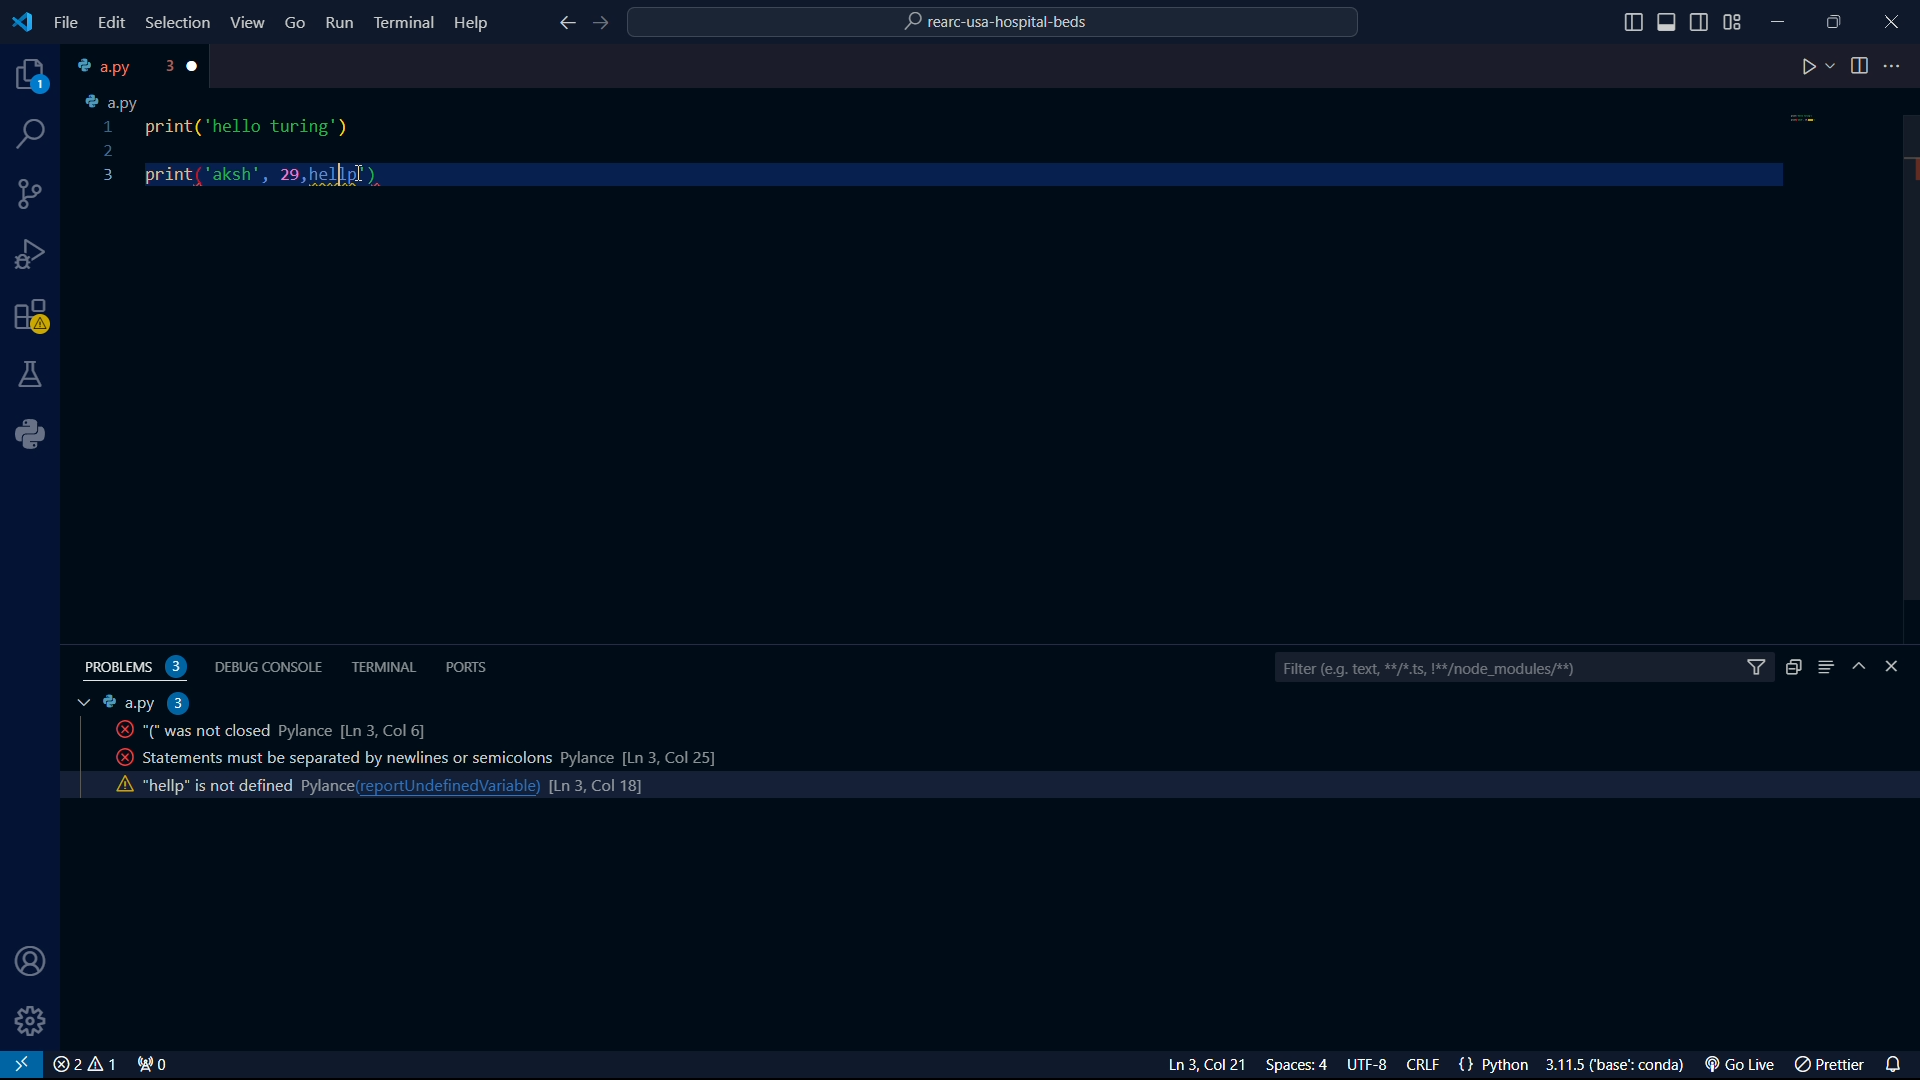 This screenshot has height=1080, width=1920. I want to click on foward, so click(605, 24).